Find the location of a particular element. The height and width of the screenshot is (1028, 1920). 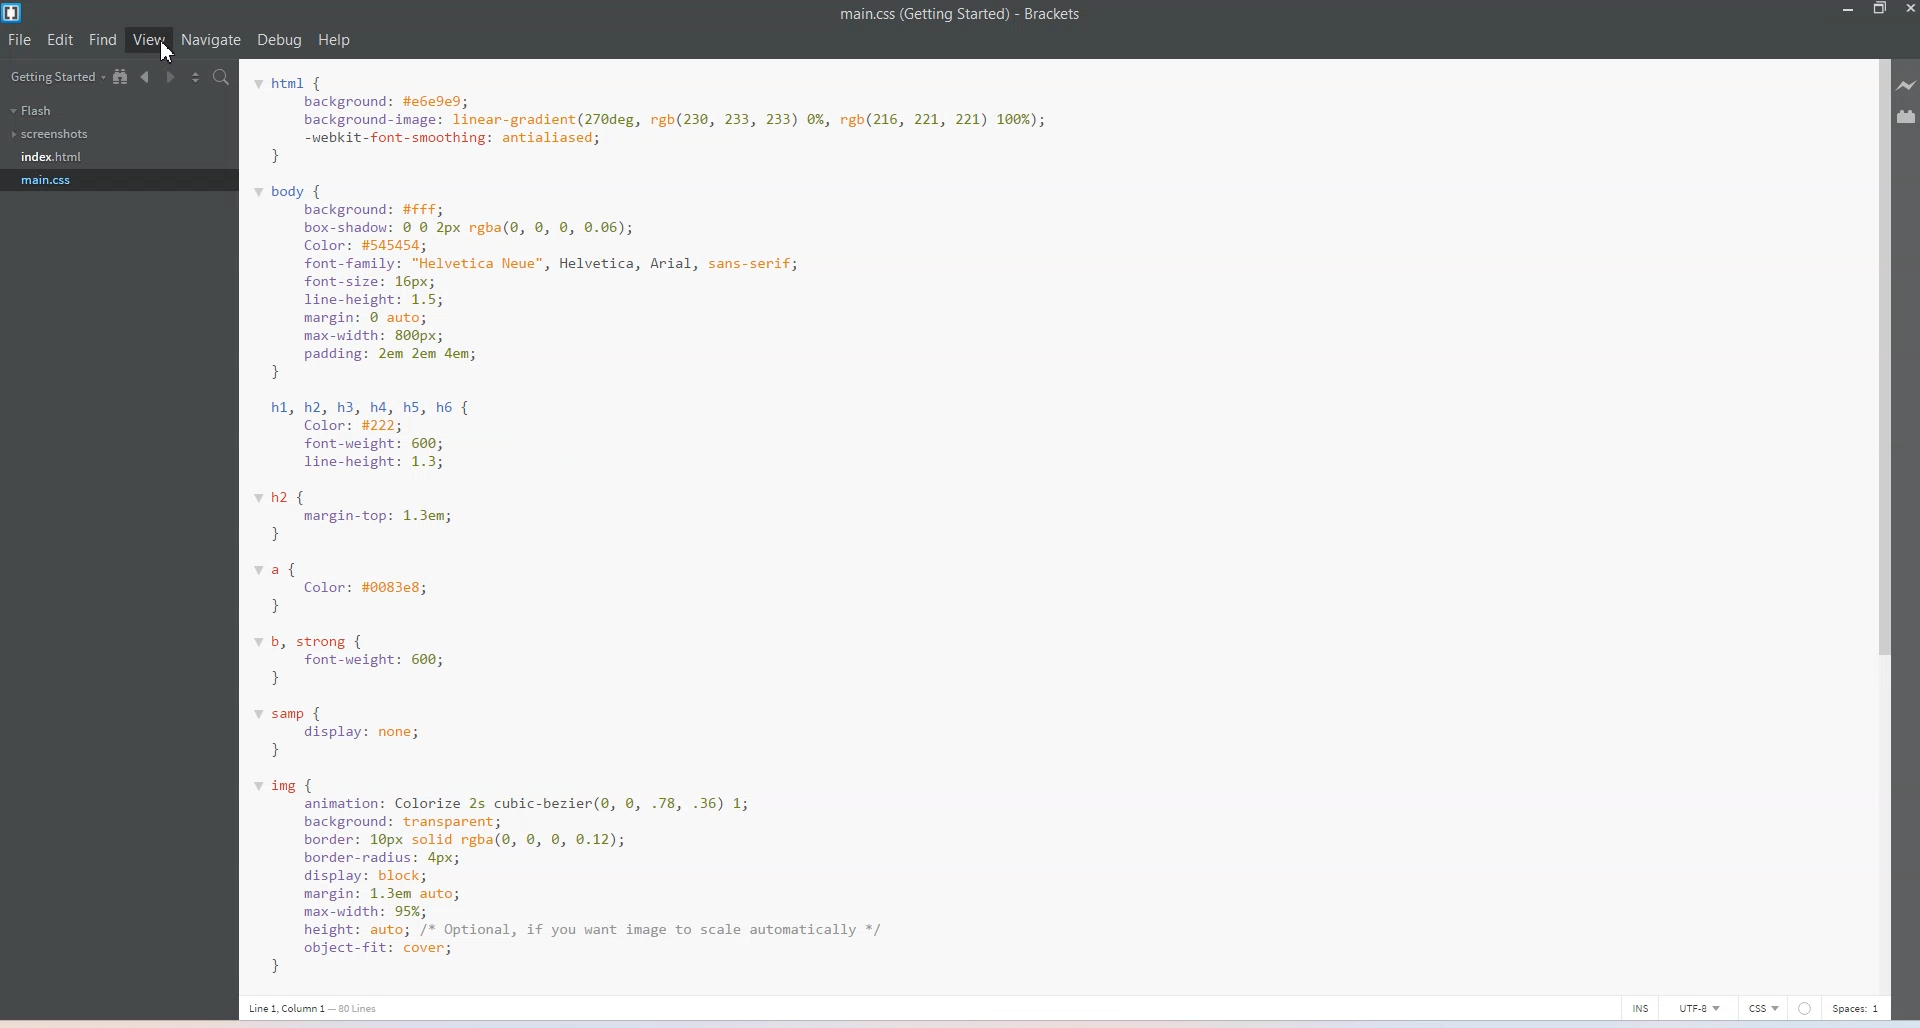

Flash is located at coordinates (32, 111).